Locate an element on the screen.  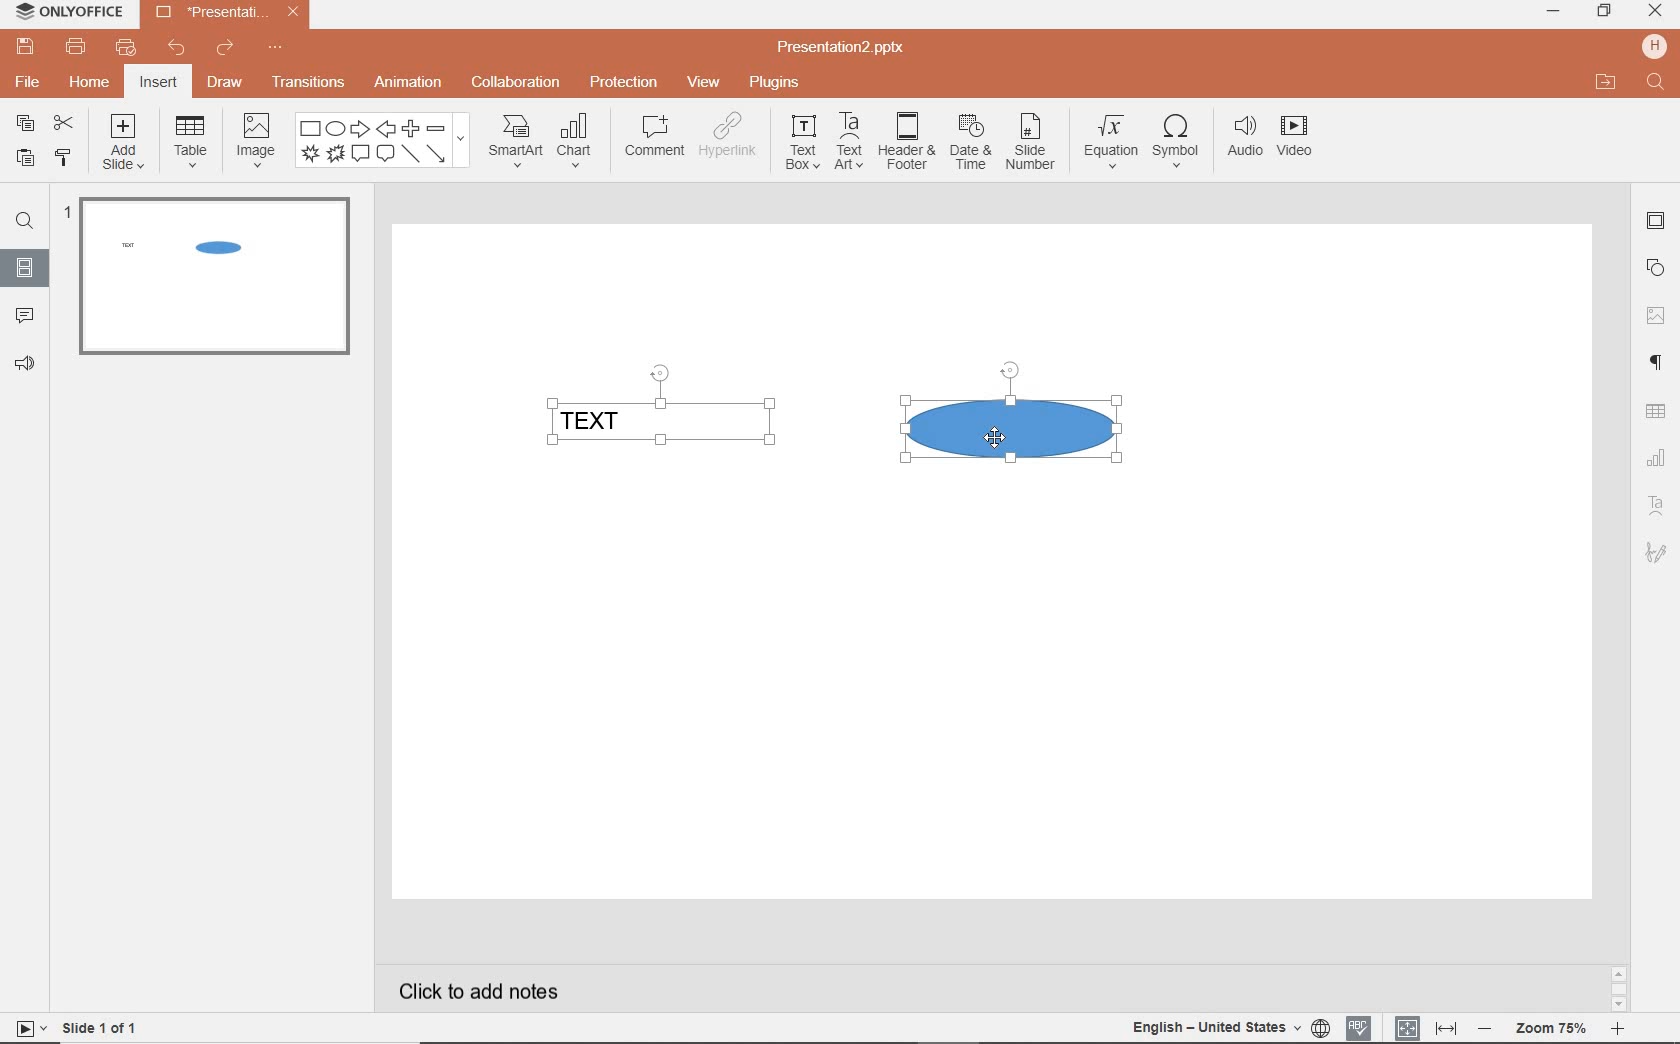
OPEN FILE LOCATION is located at coordinates (1603, 79).